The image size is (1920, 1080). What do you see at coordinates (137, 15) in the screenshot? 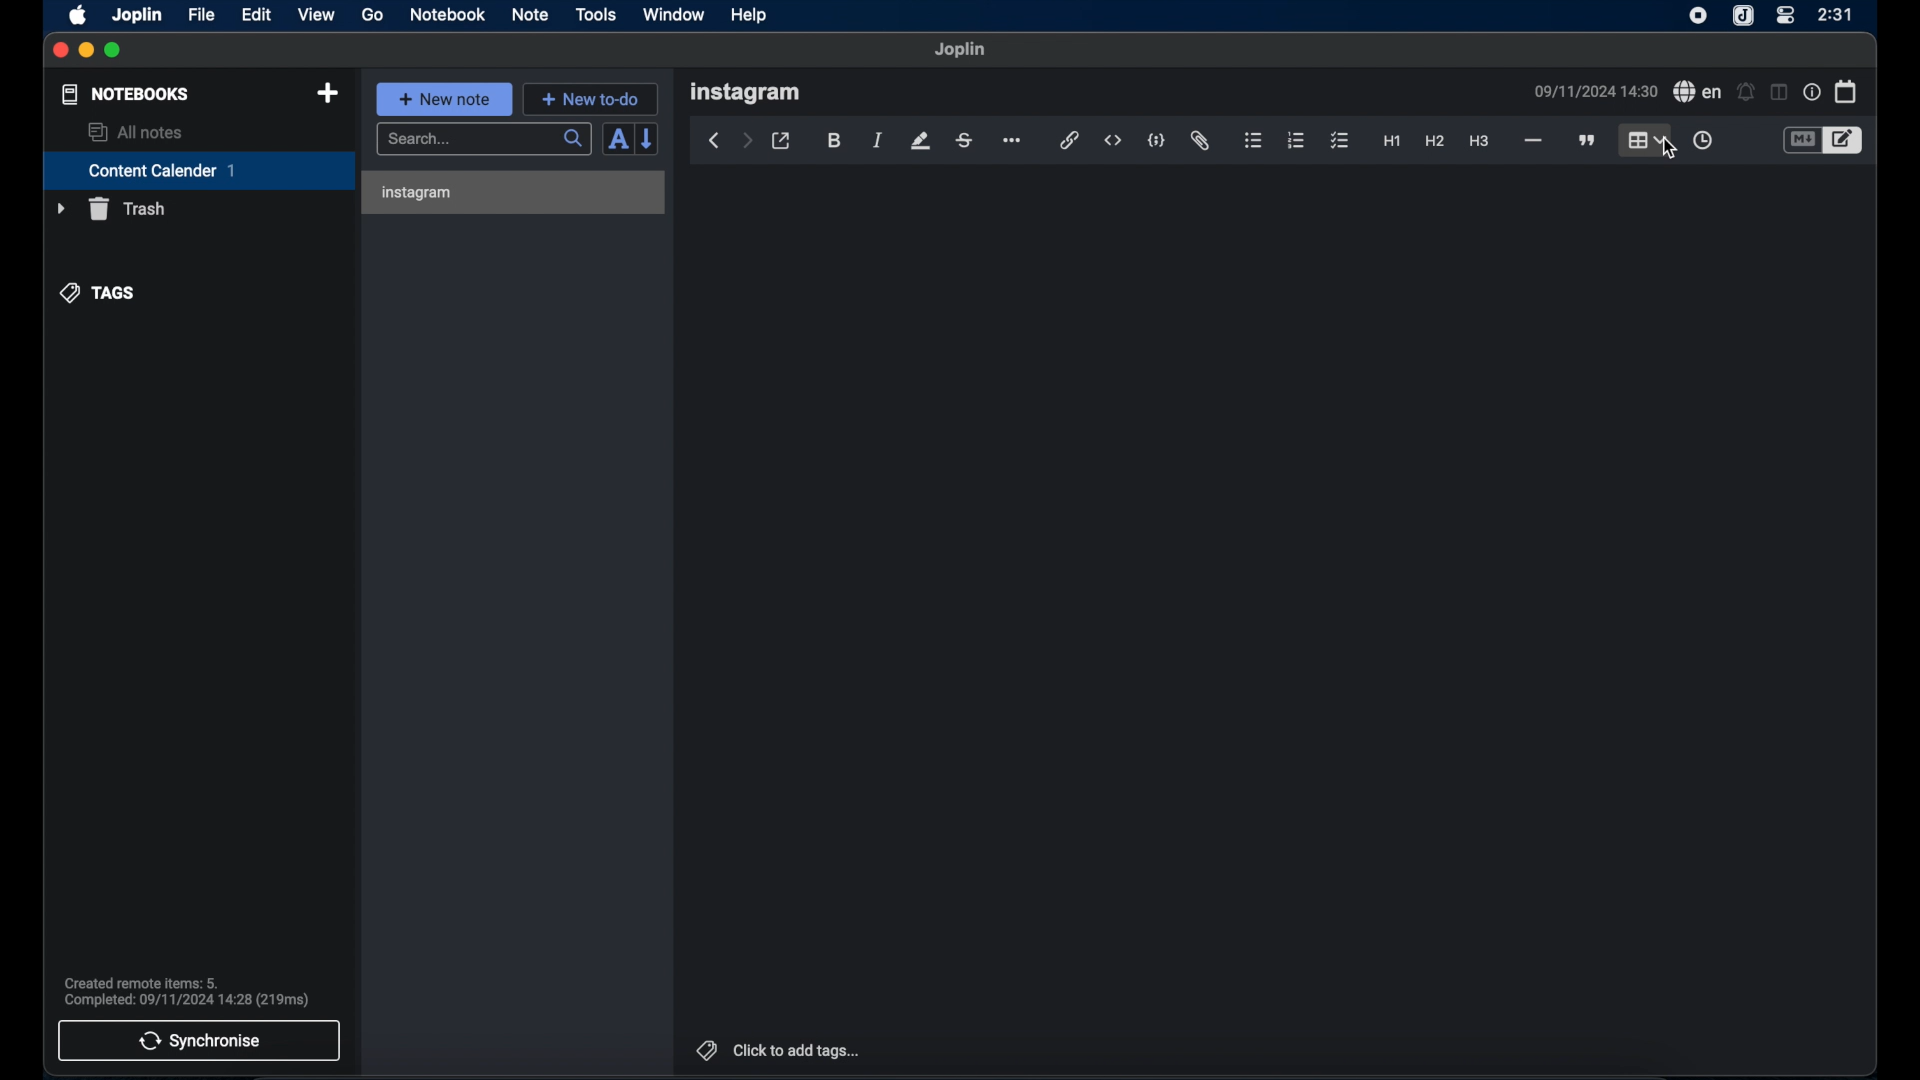
I see `joplin` at bounding box center [137, 15].